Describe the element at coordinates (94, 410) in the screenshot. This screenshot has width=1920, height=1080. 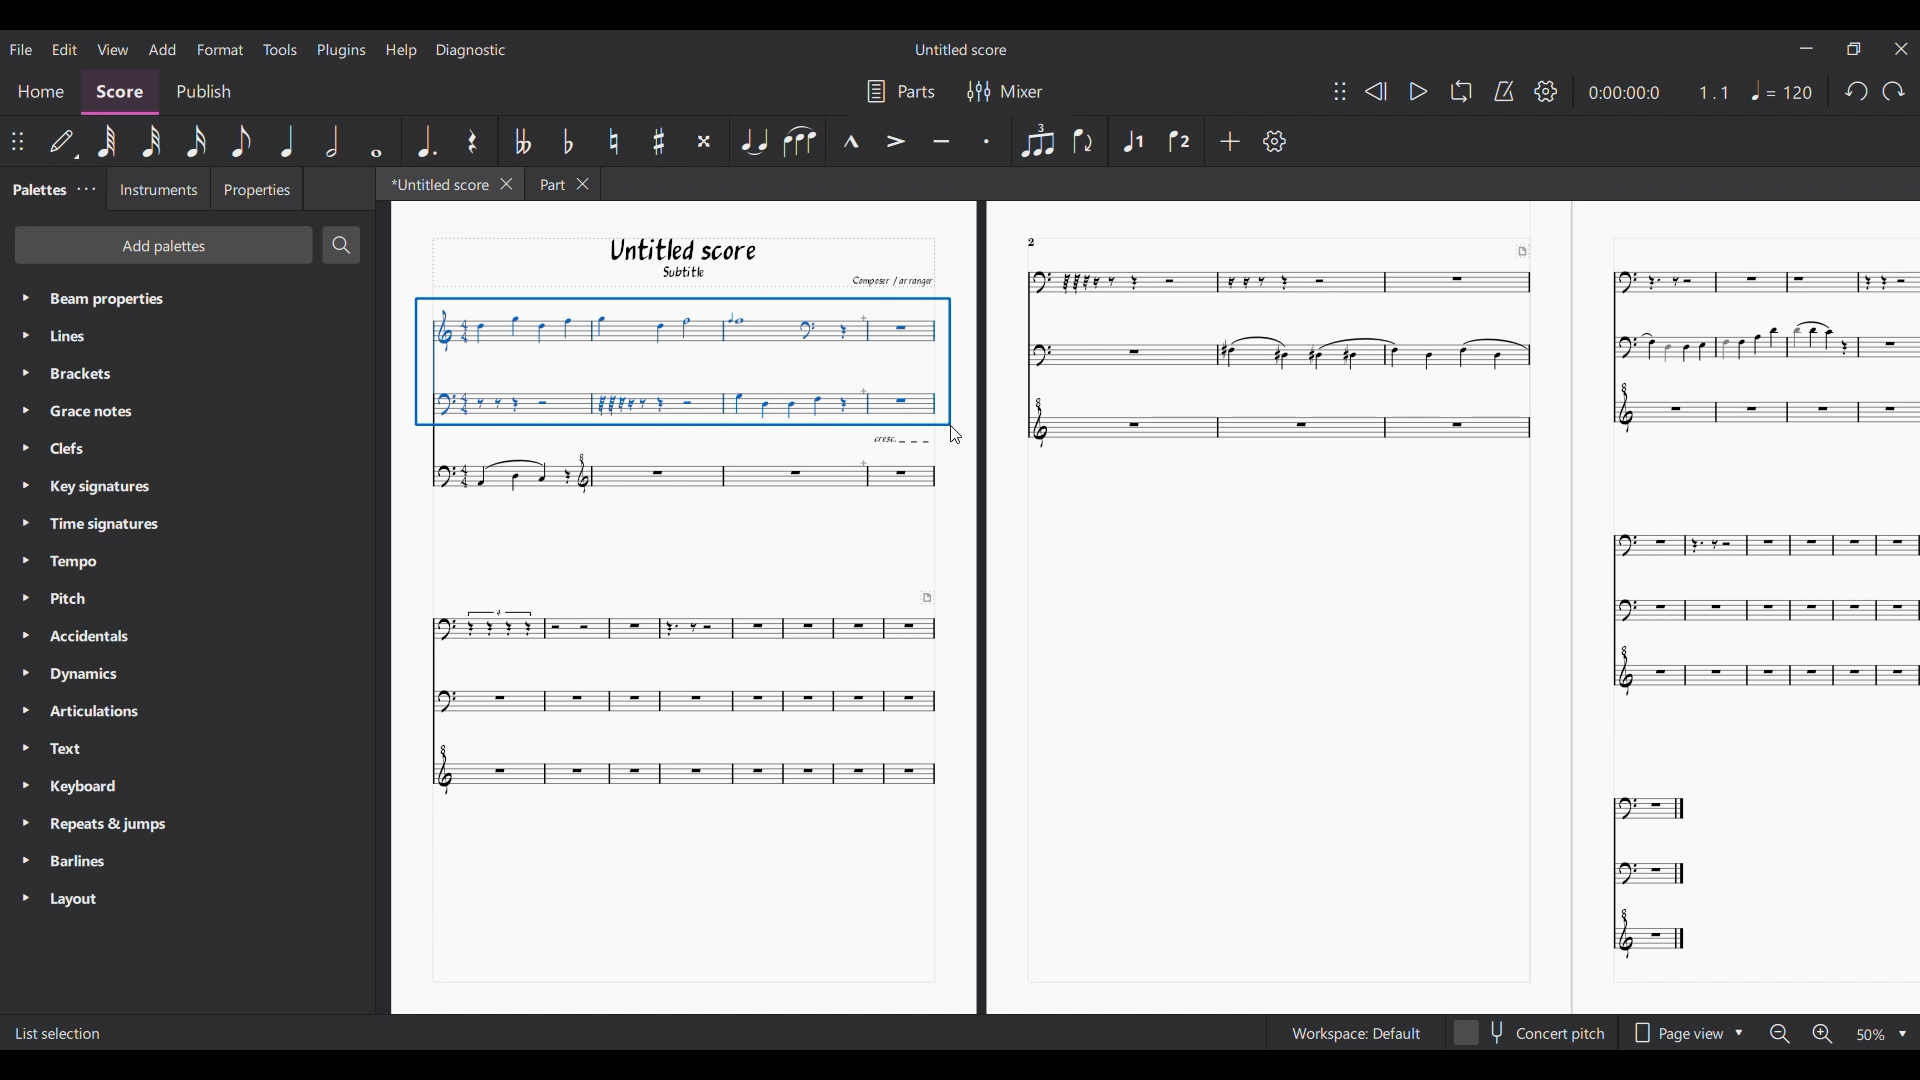
I see `Grace notes` at that location.